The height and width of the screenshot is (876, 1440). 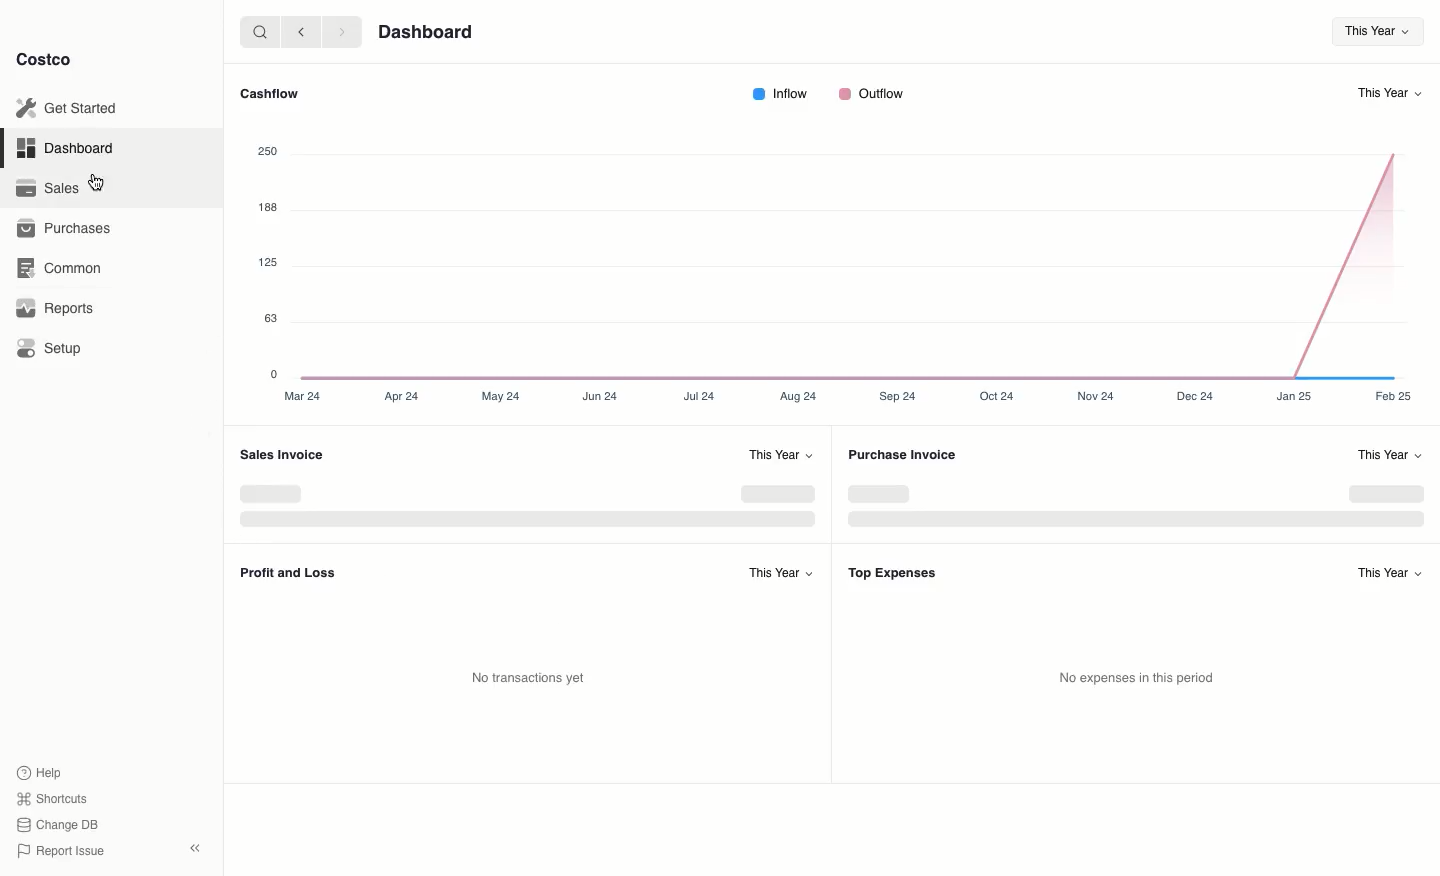 I want to click on Change DB, so click(x=60, y=822).